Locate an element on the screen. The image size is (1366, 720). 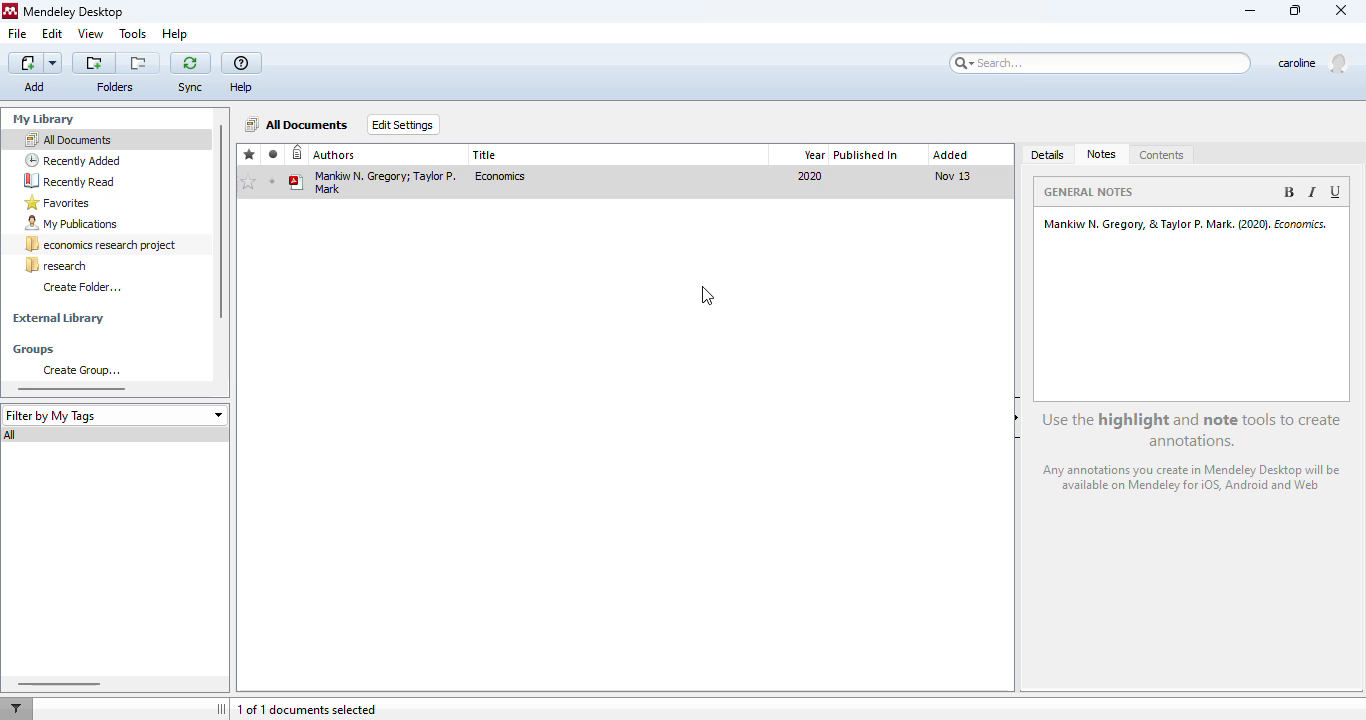
all documents is located at coordinates (298, 124).